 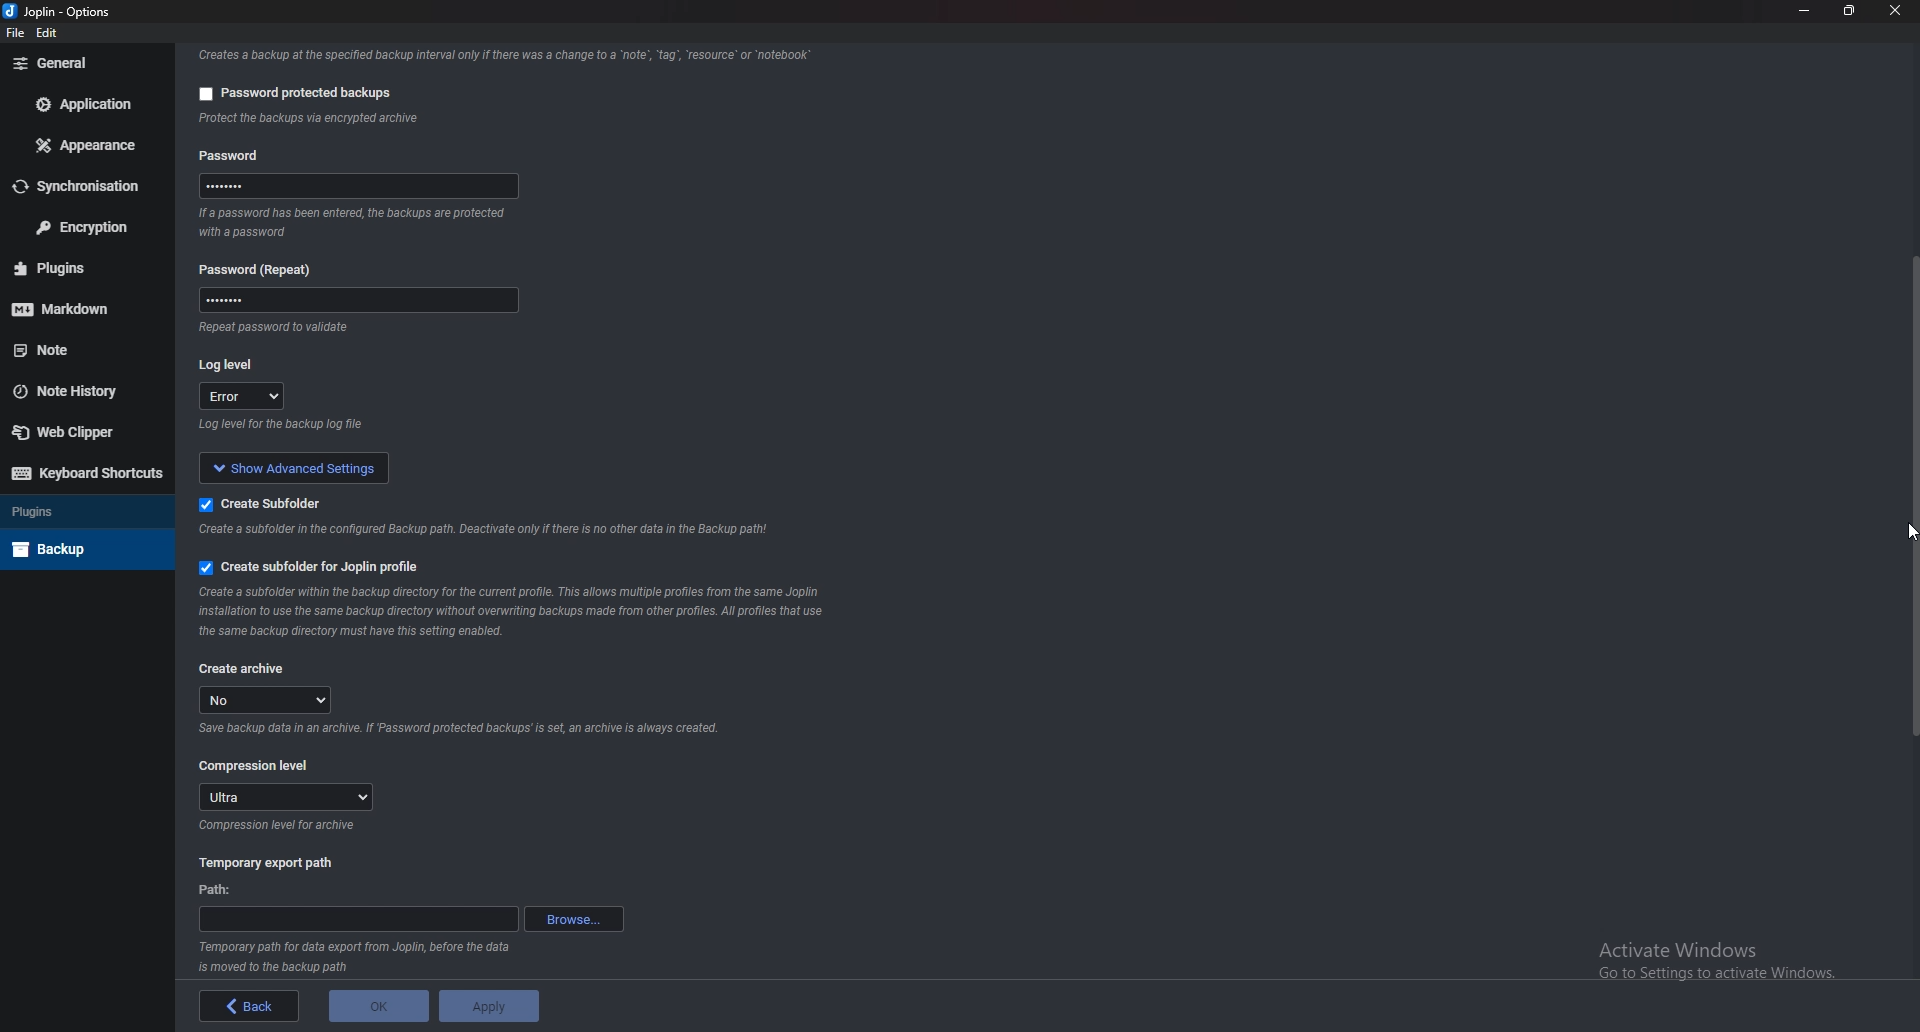 I want to click on password, so click(x=234, y=153).